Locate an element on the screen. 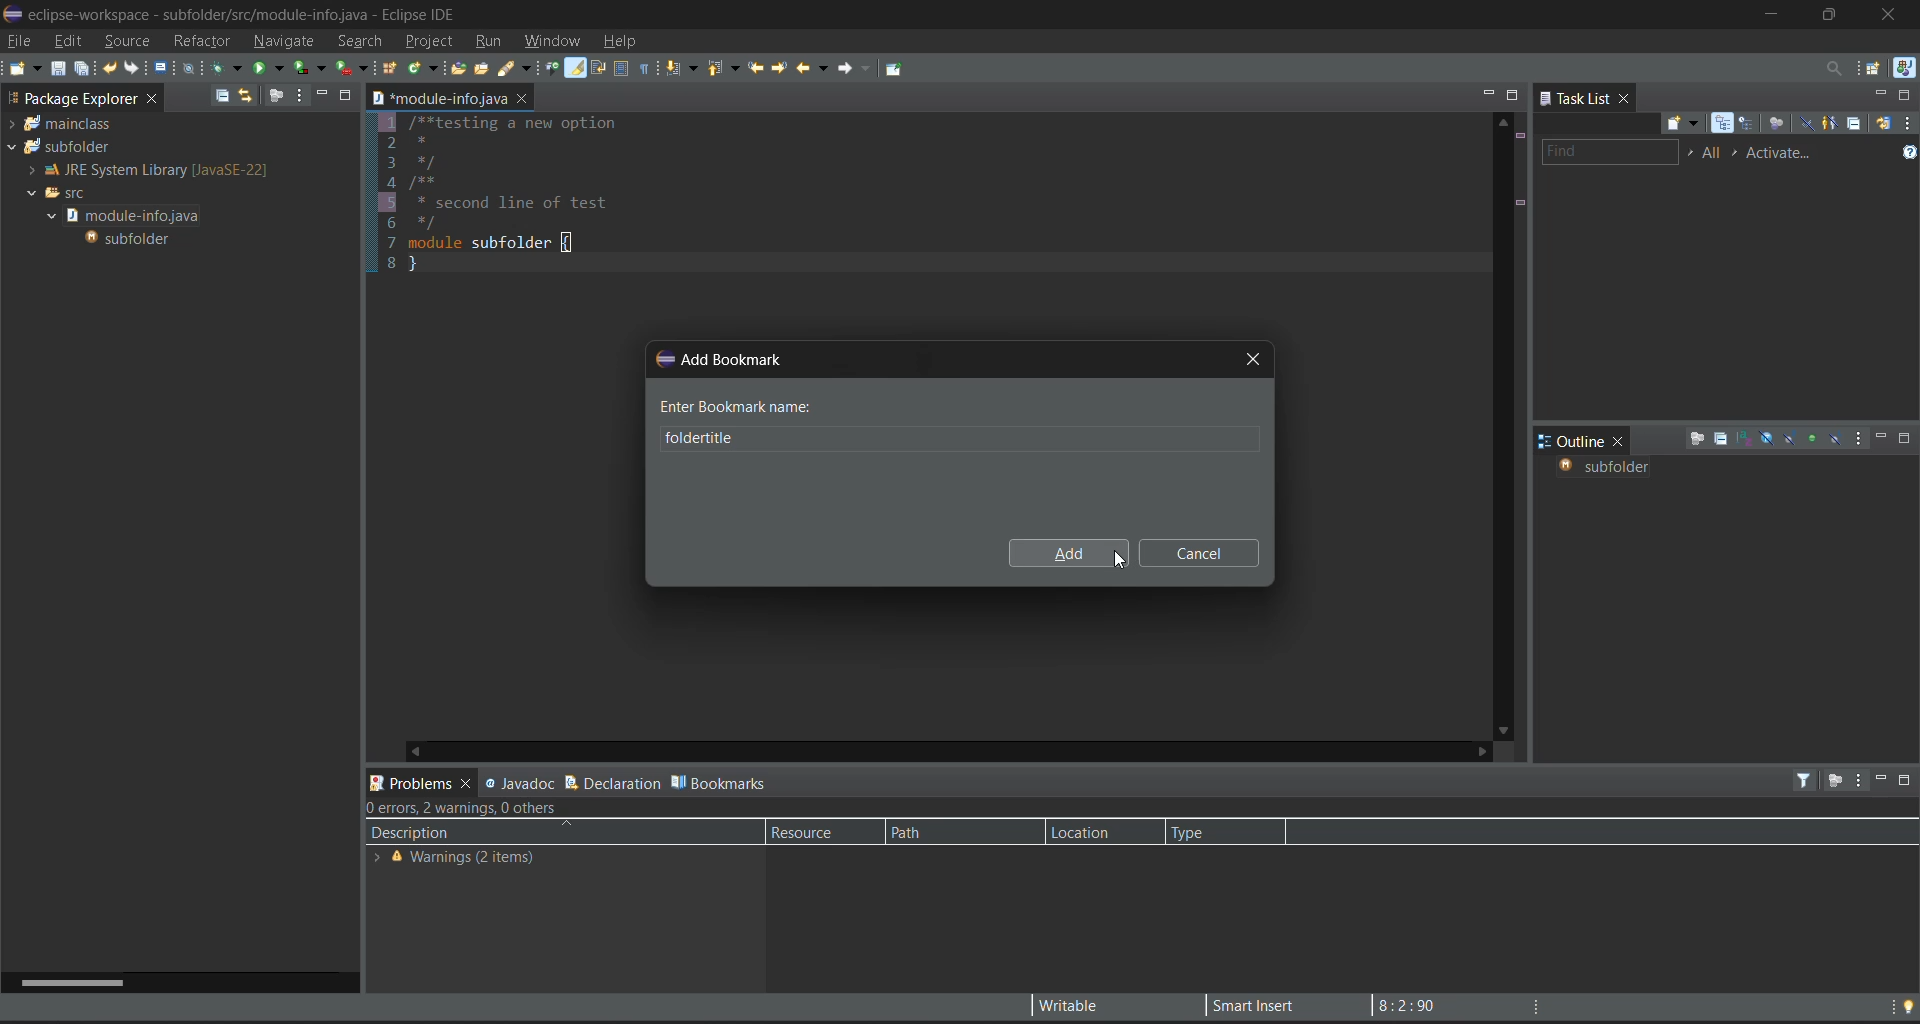 This screenshot has height=1024, width=1920. maximize is located at coordinates (347, 94).